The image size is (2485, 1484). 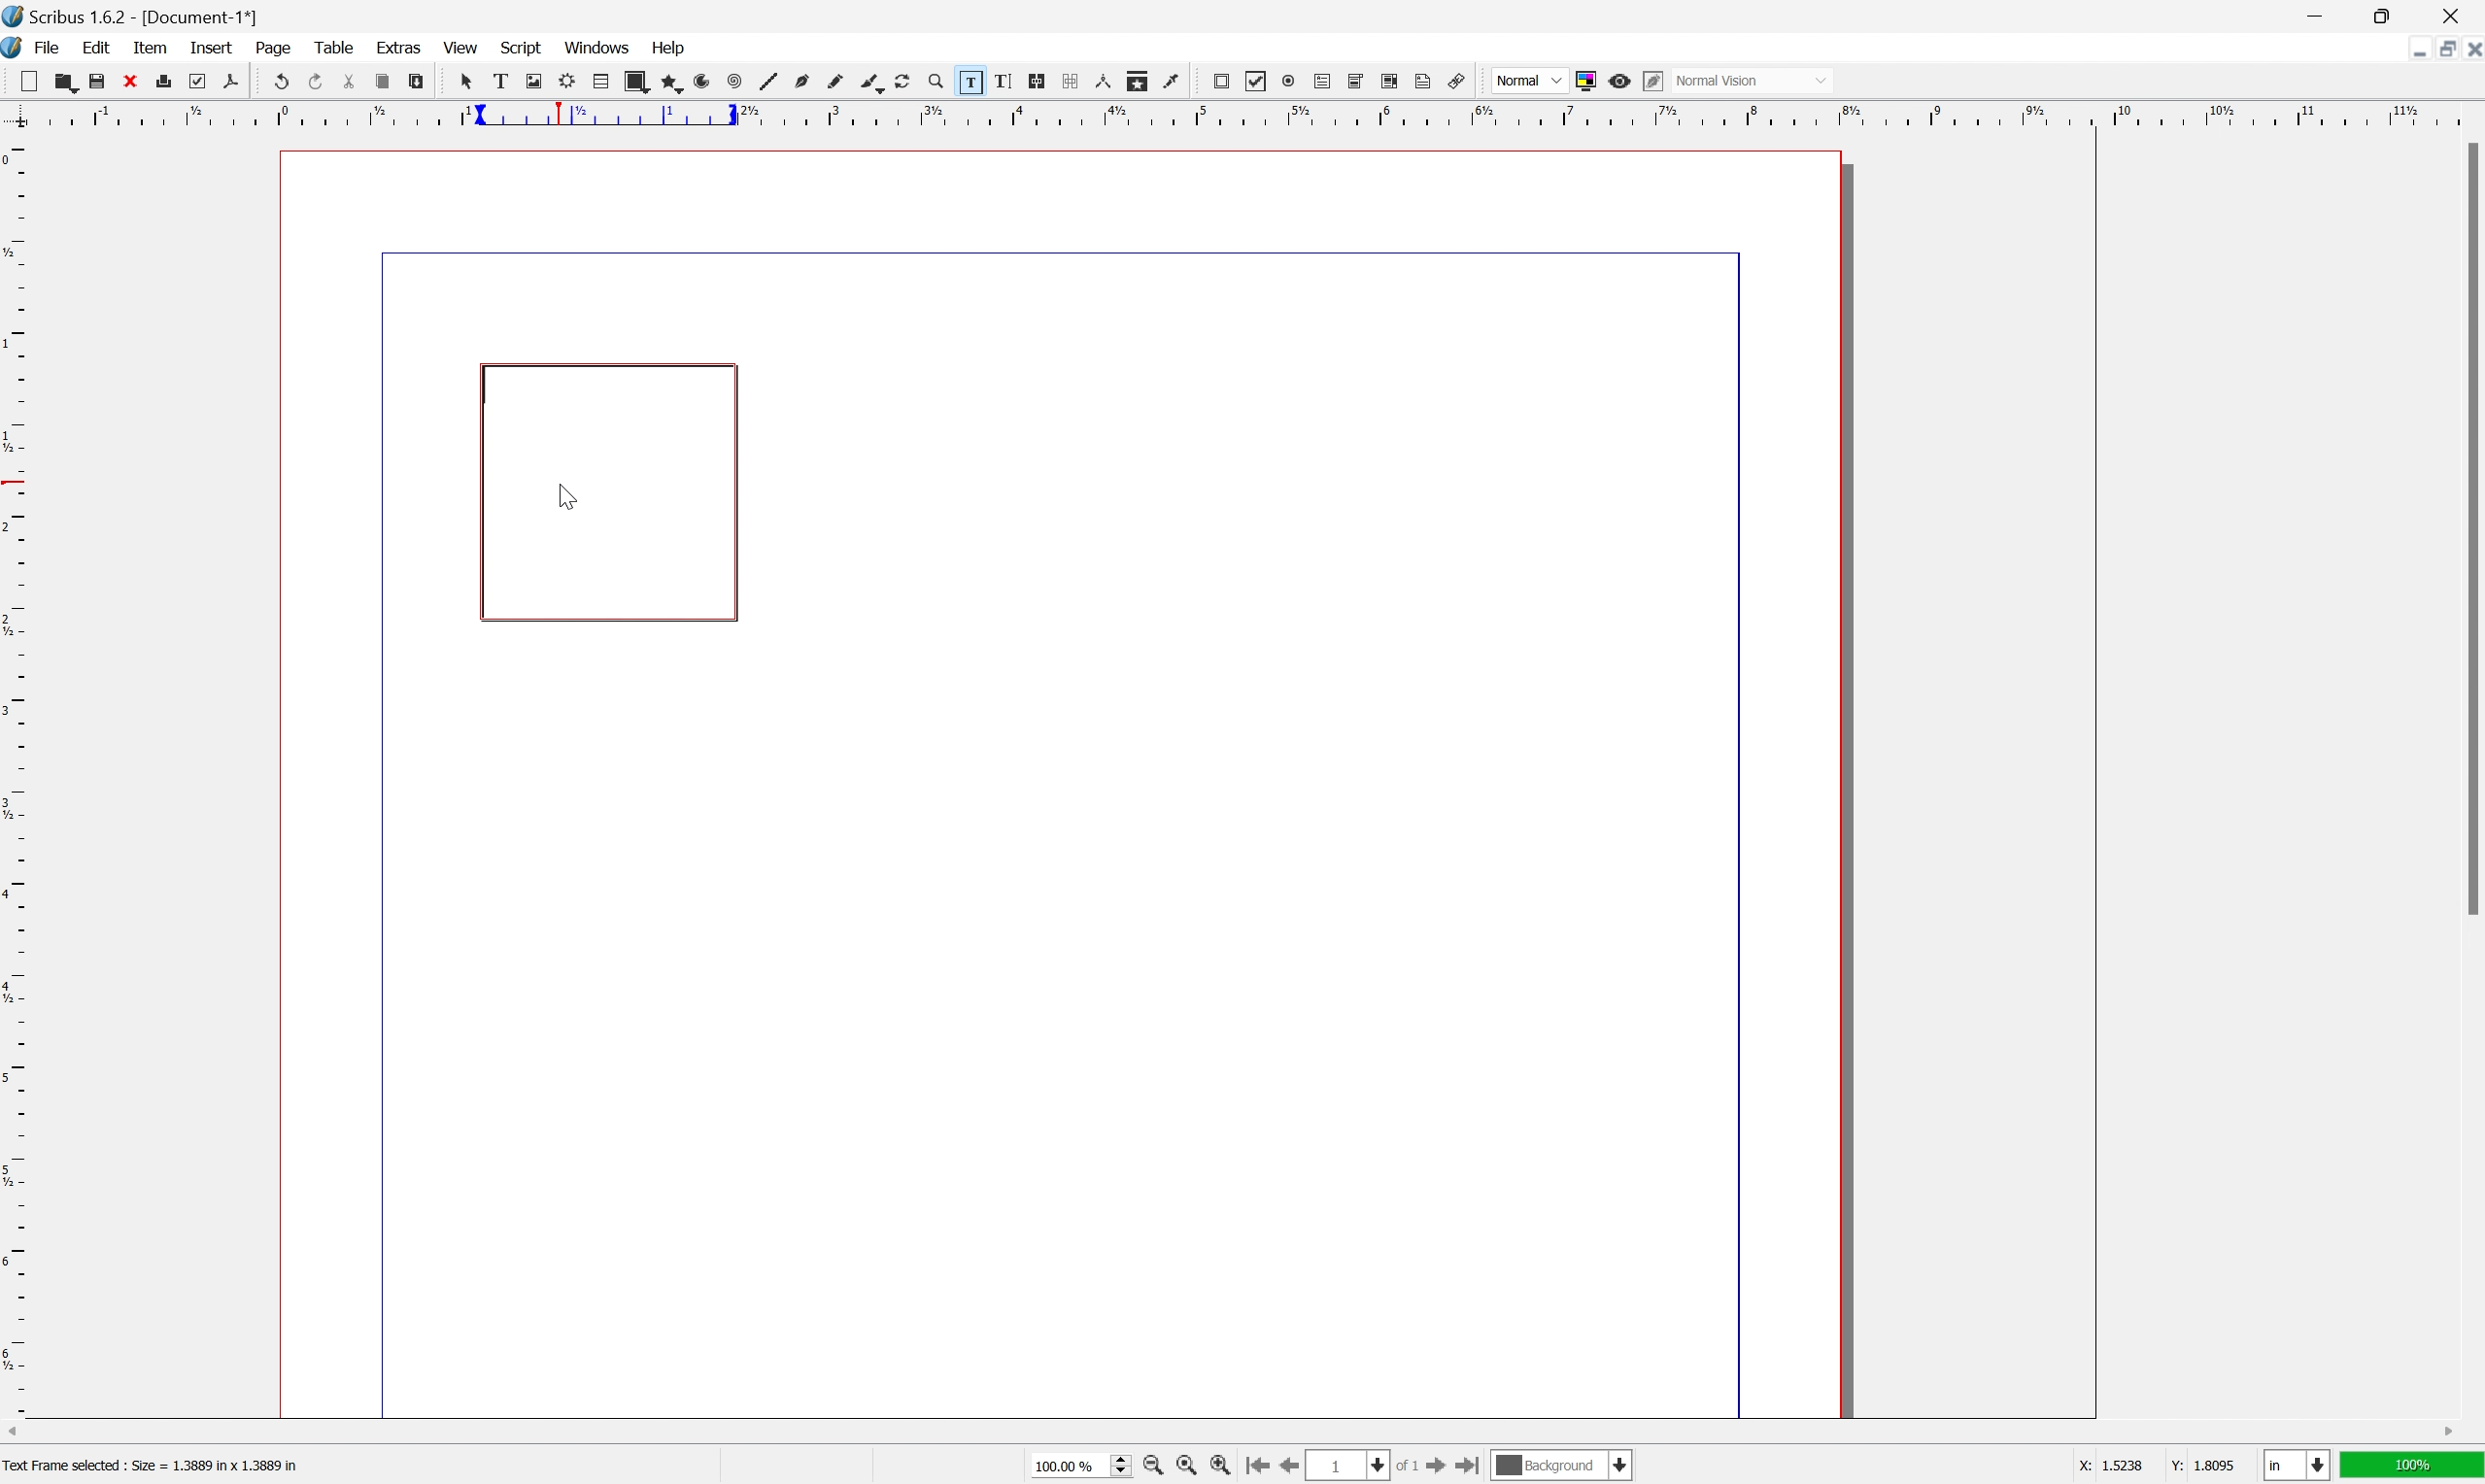 I want to click on polygon, so click(x=674, y=84).